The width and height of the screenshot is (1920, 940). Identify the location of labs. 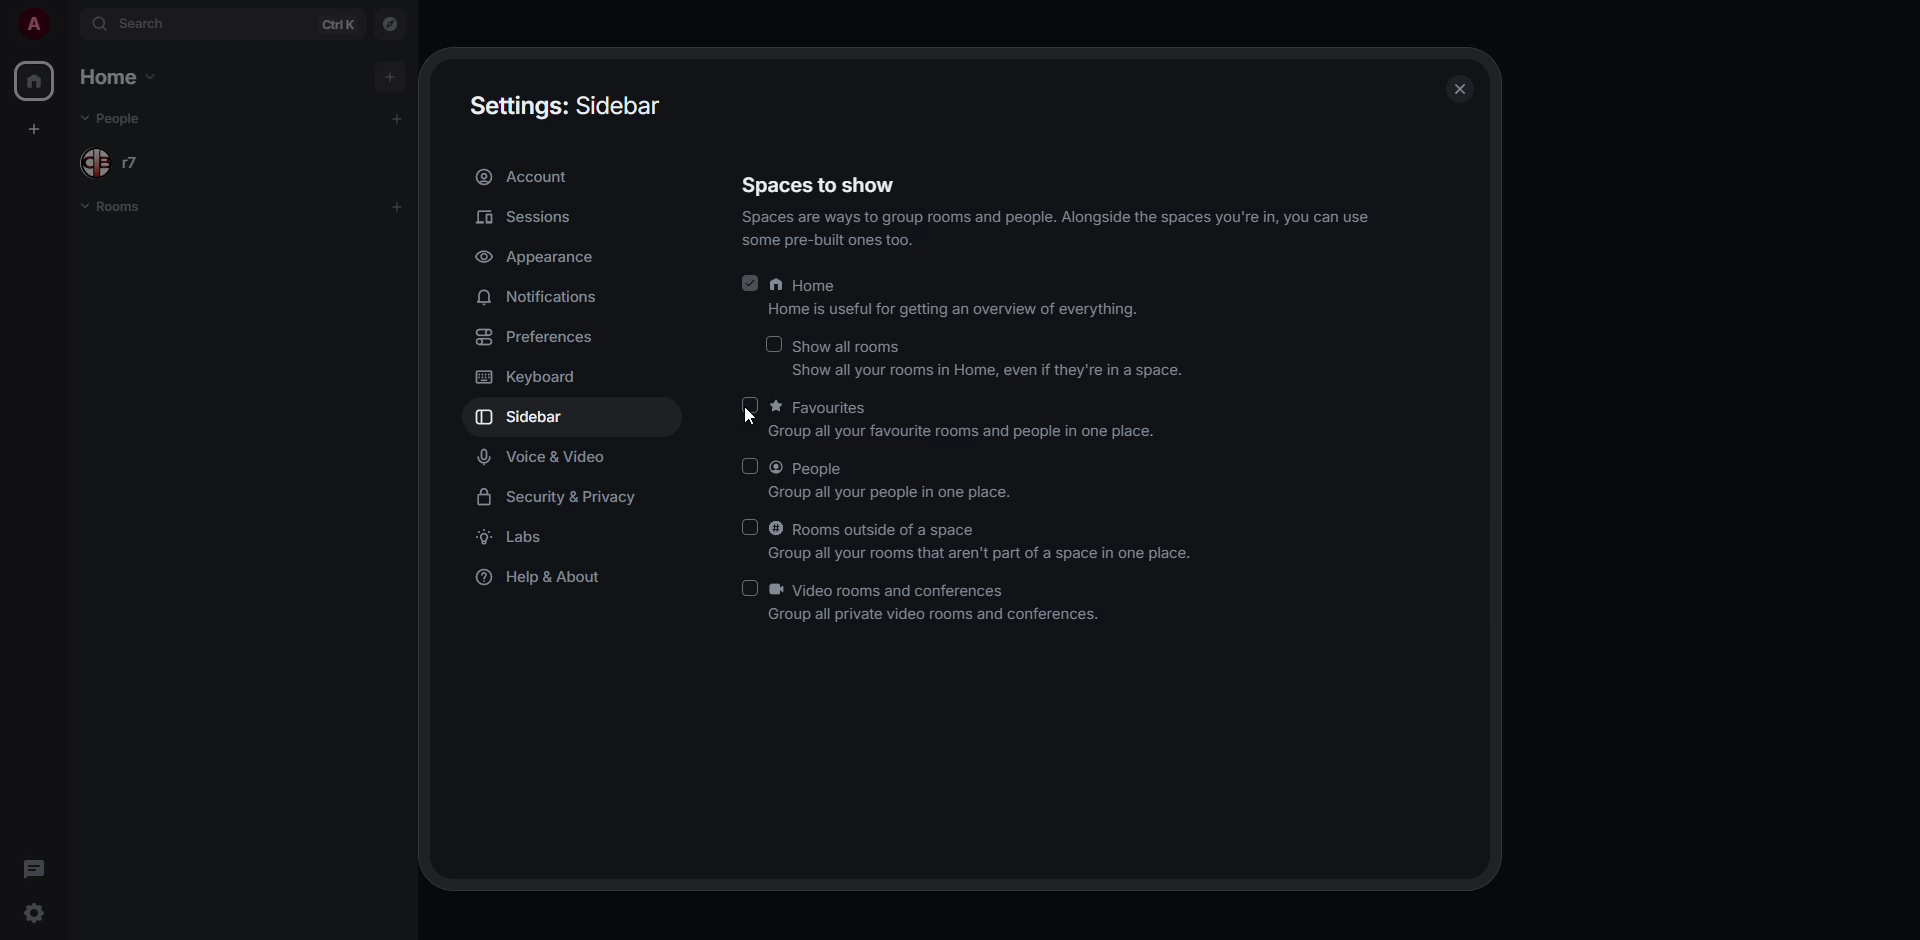
(517, 540).